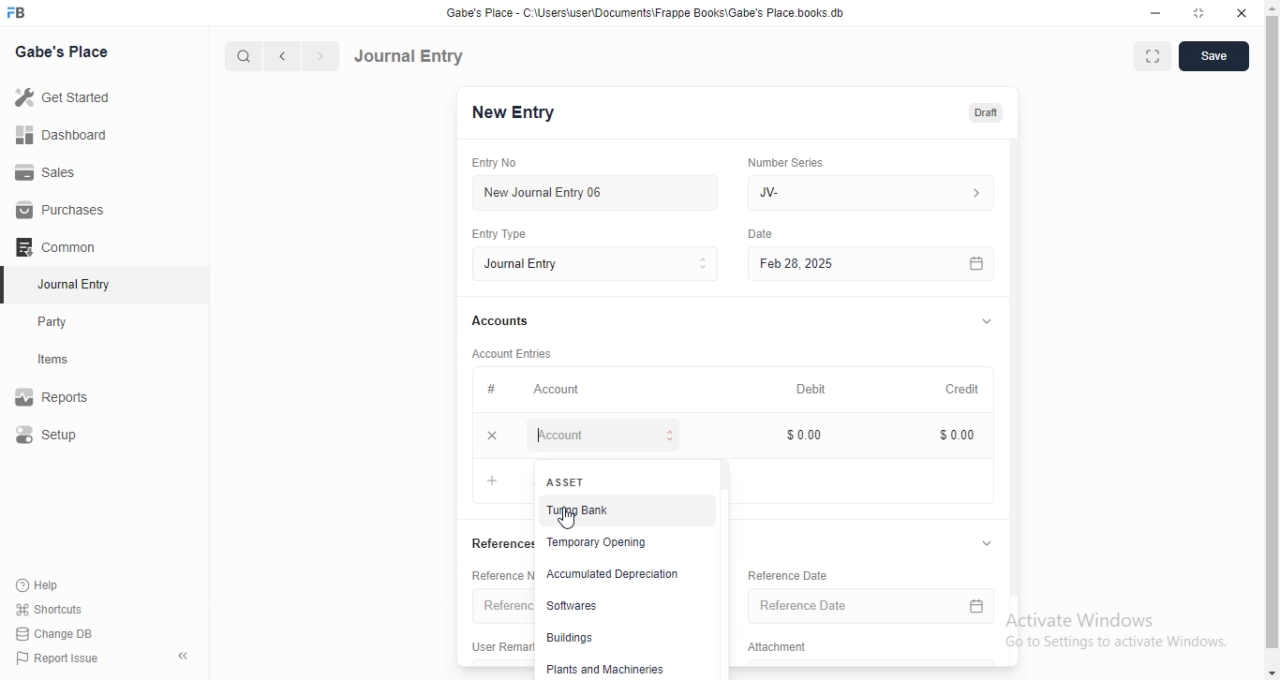  What do you see at coordinates (66, 436) in the screenshot?
I see `Setup` at bounding box center [66, 436].